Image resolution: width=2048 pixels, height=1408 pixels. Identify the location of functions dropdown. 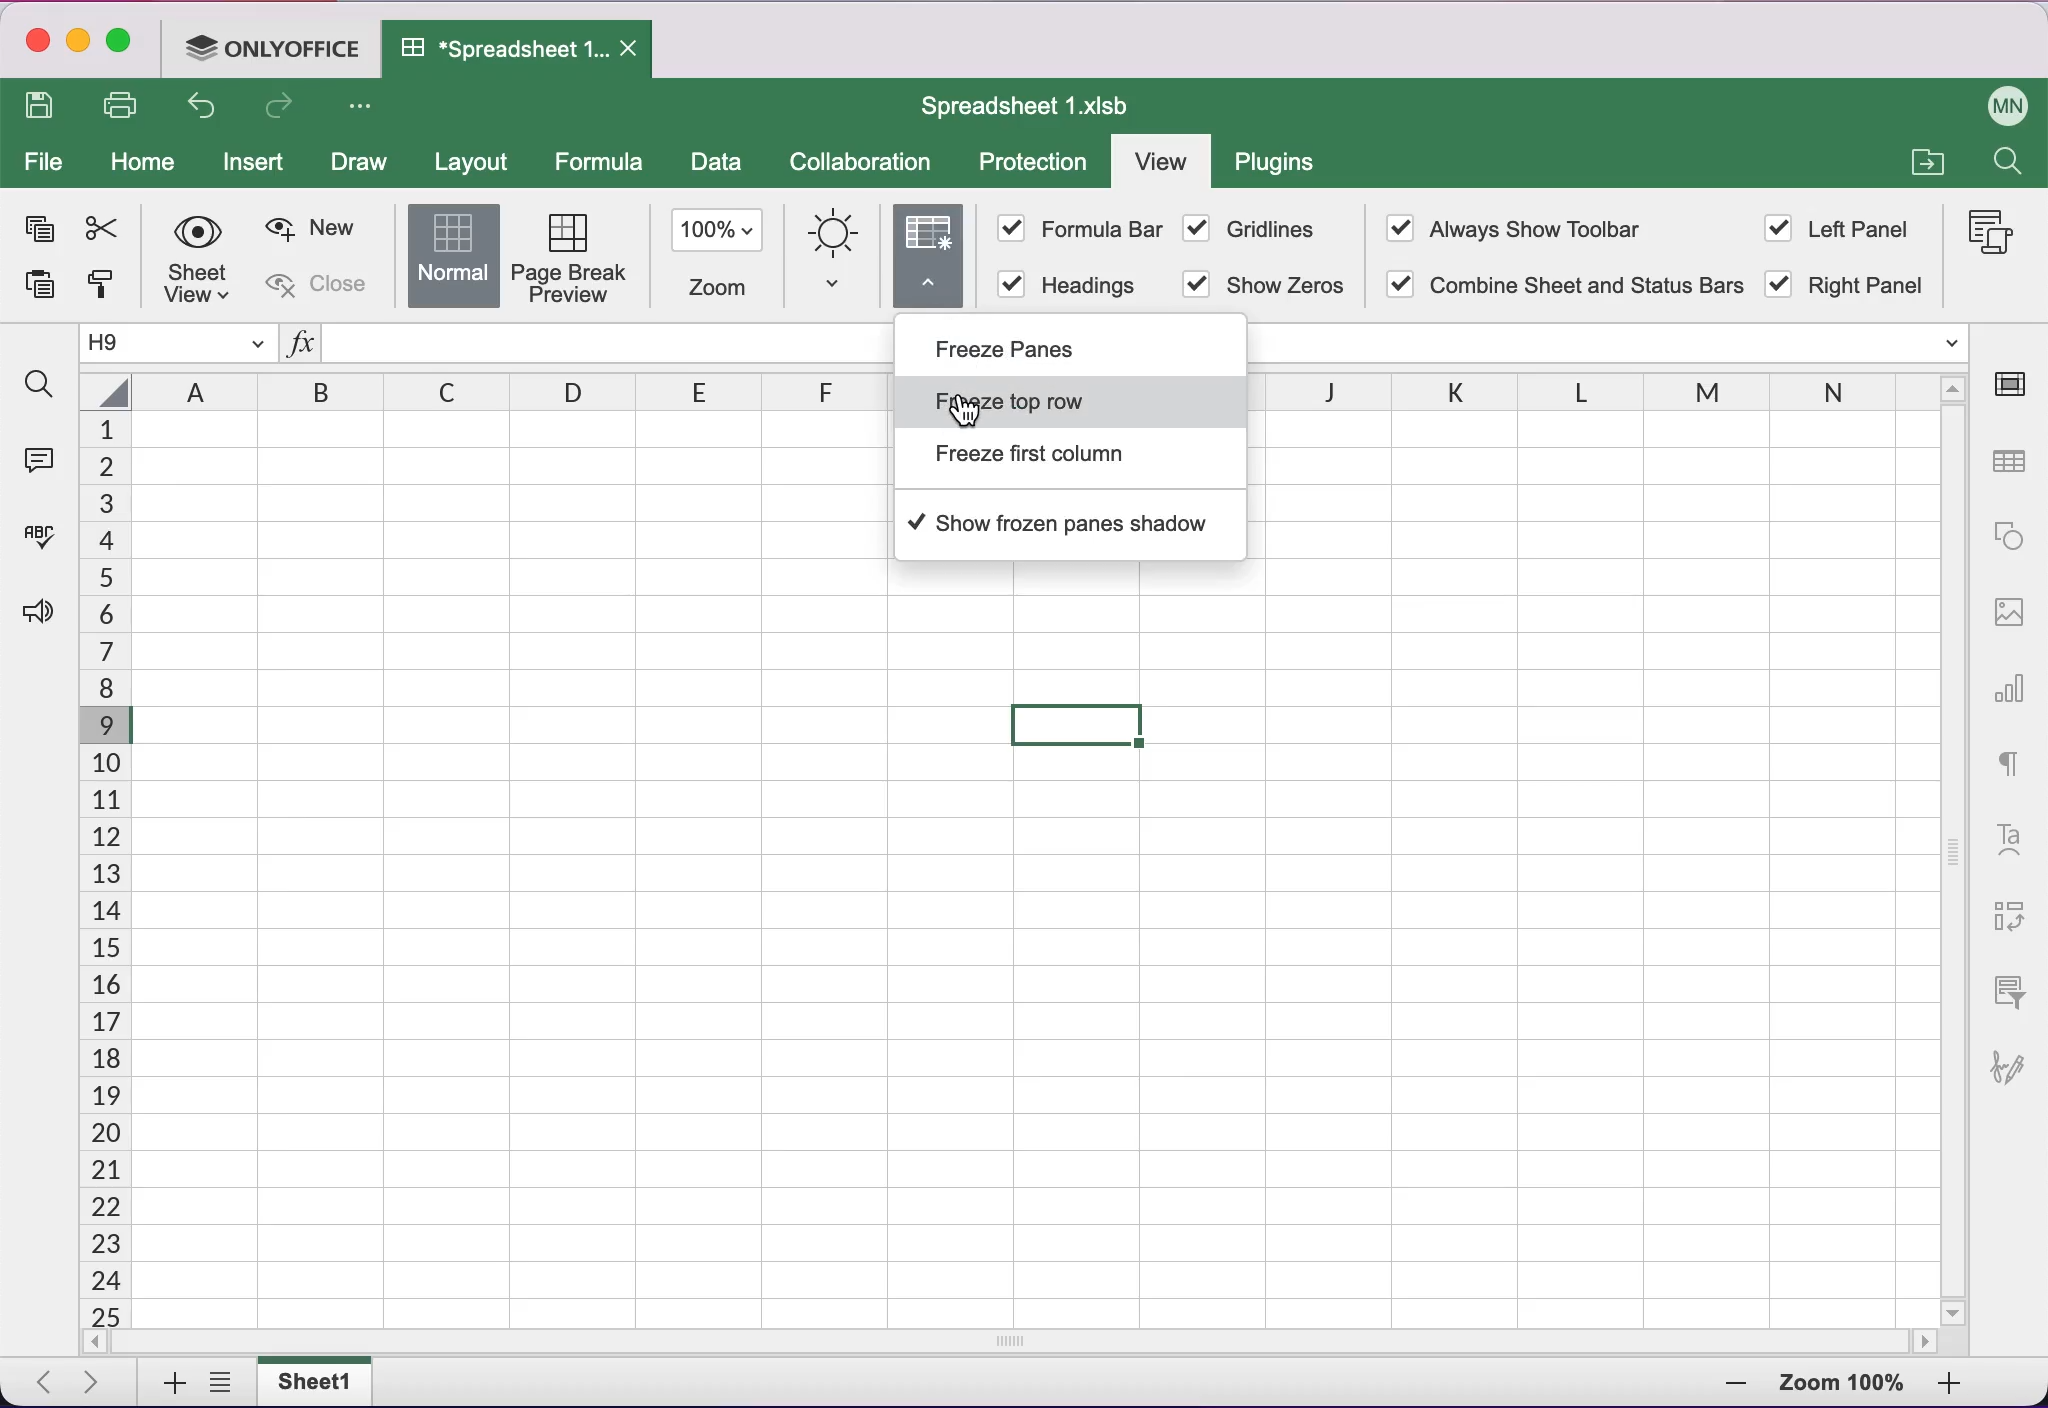
(1946, 345).